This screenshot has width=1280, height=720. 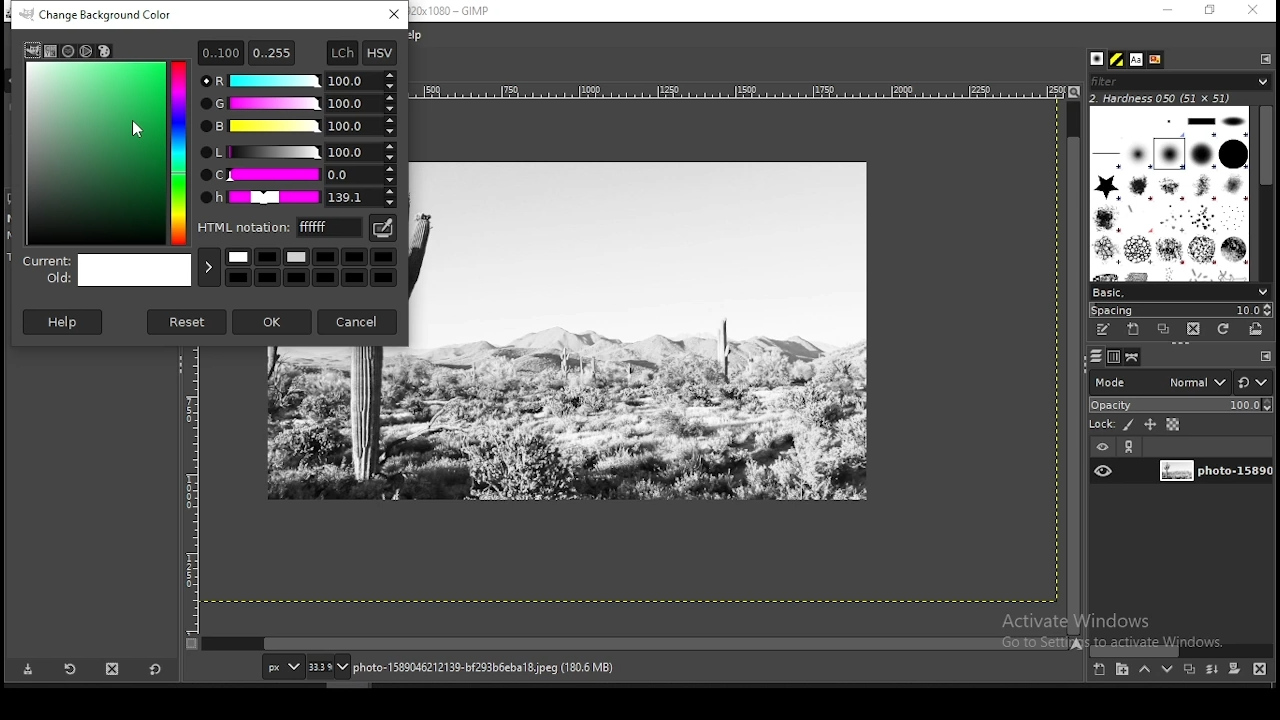 I want to click on reload tool preset, so click(x=72, y=668).